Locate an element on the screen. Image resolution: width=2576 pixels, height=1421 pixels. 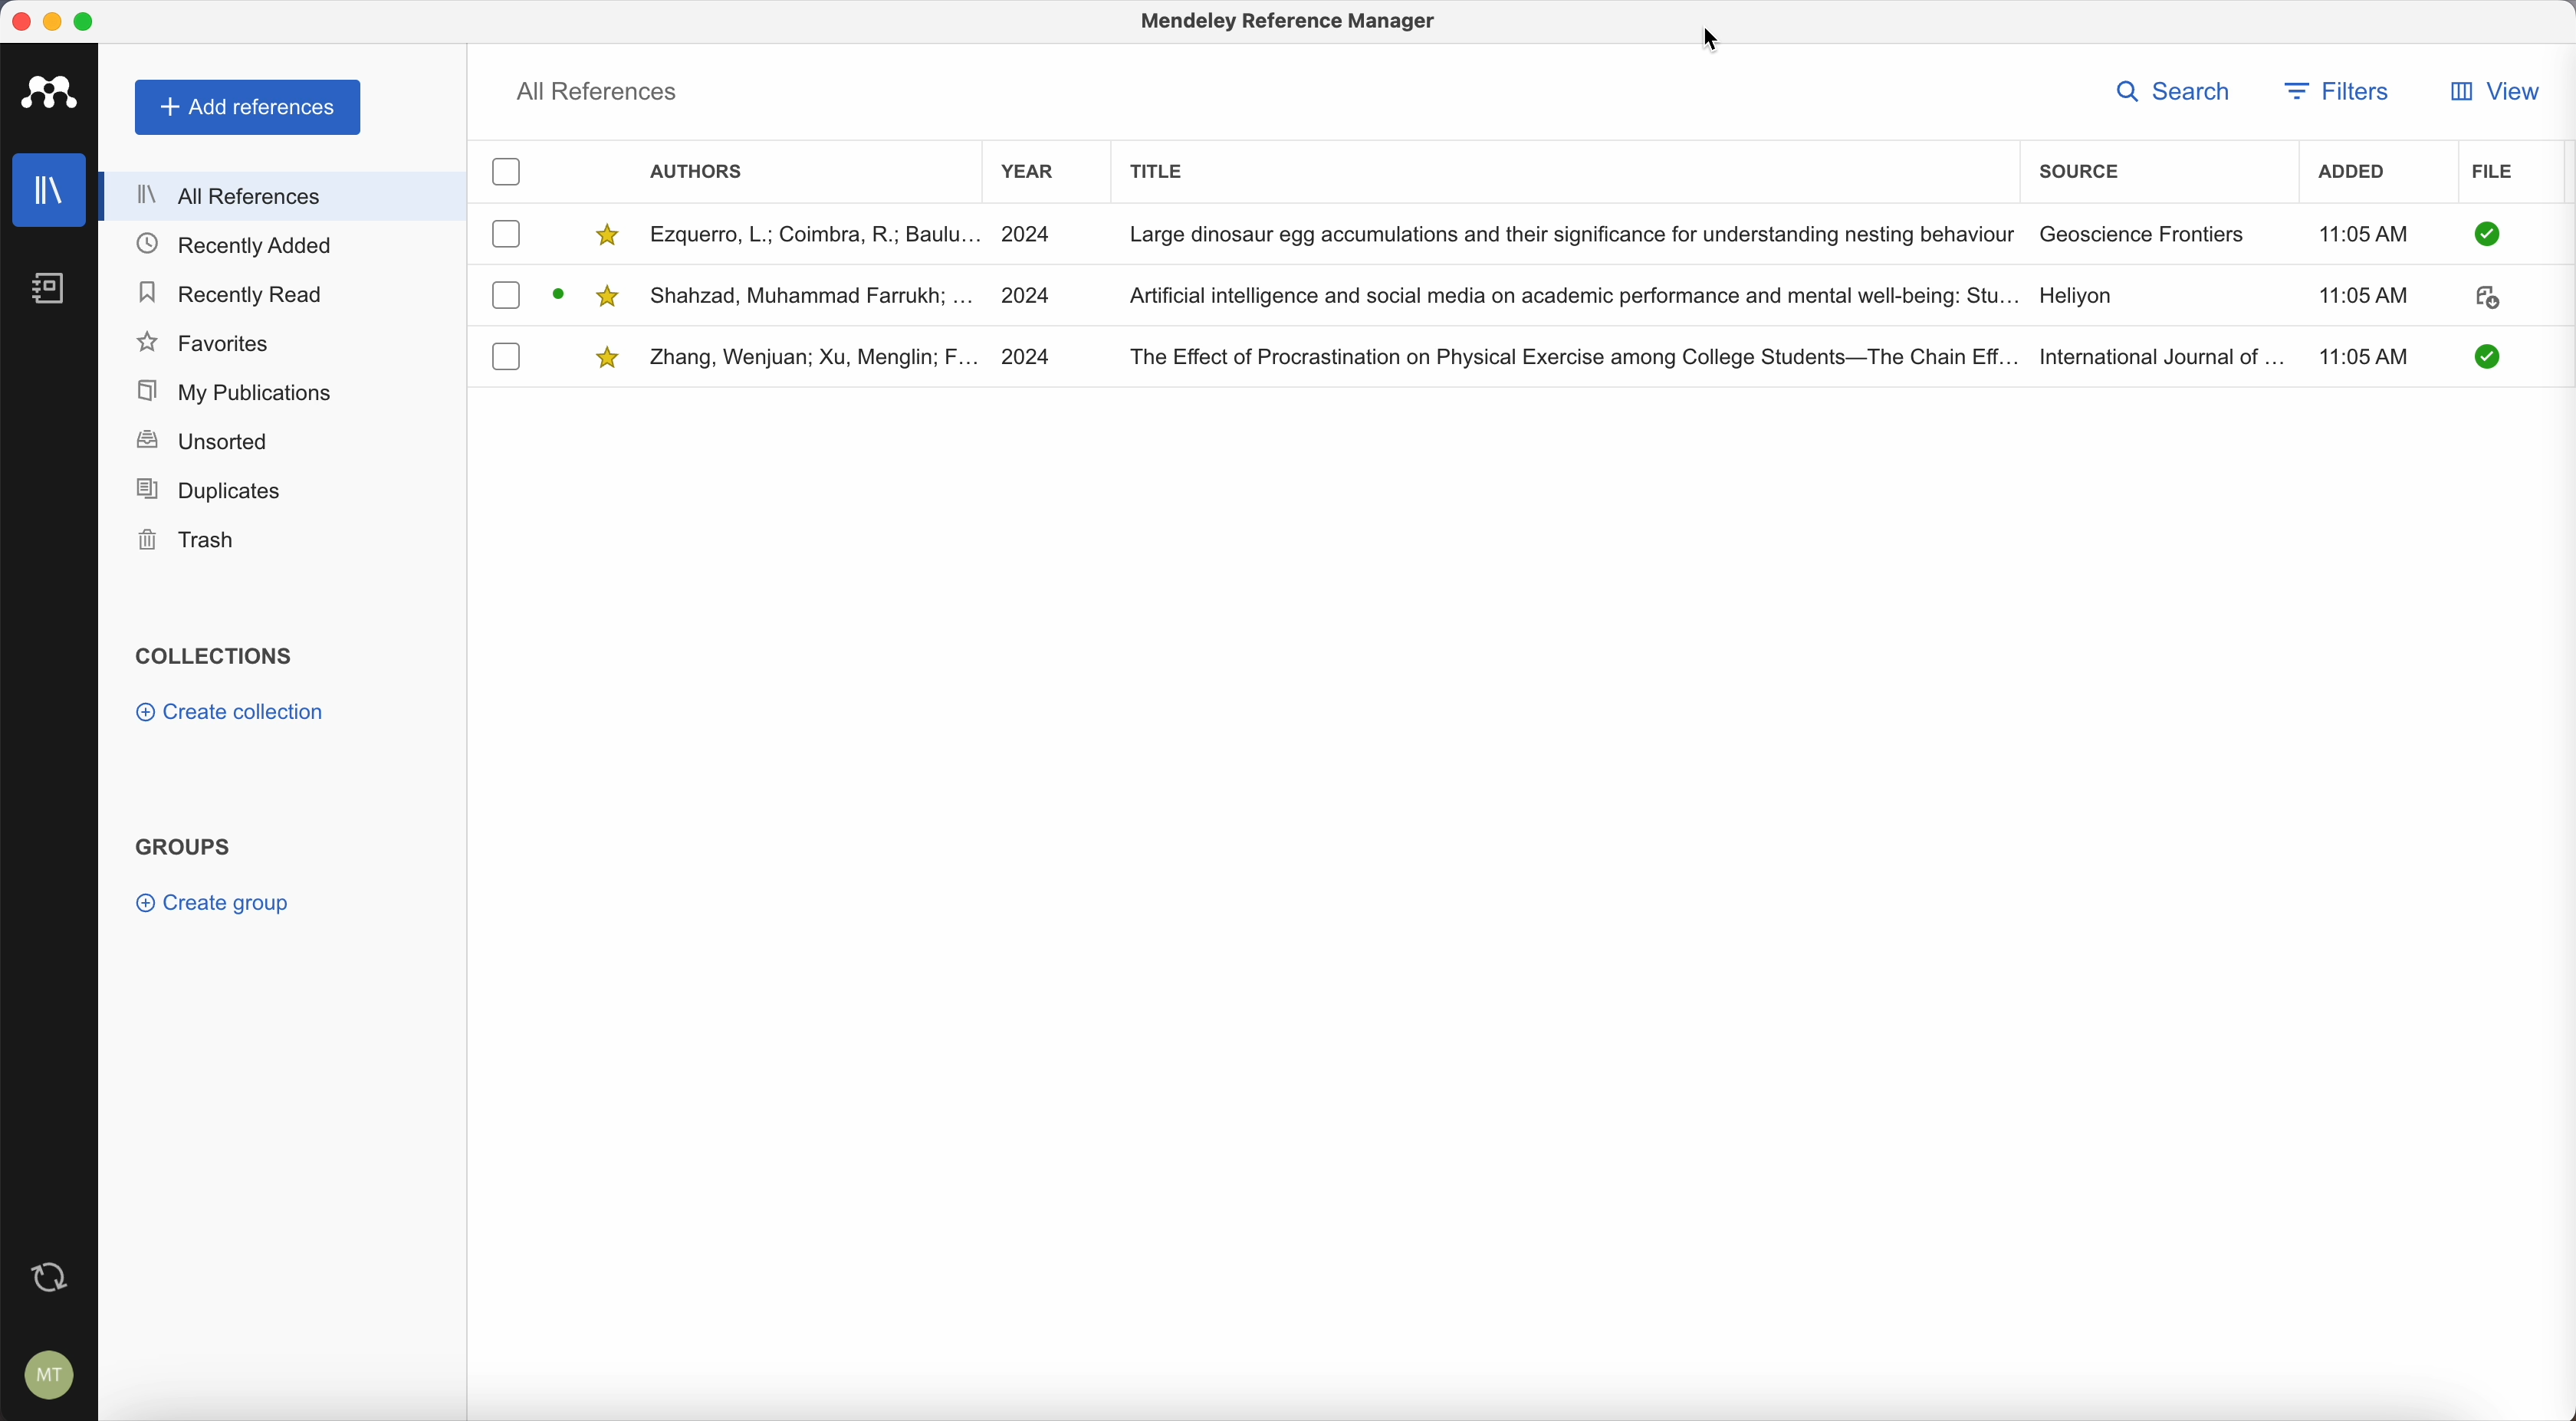
collections is located at coordinates (214, 657).